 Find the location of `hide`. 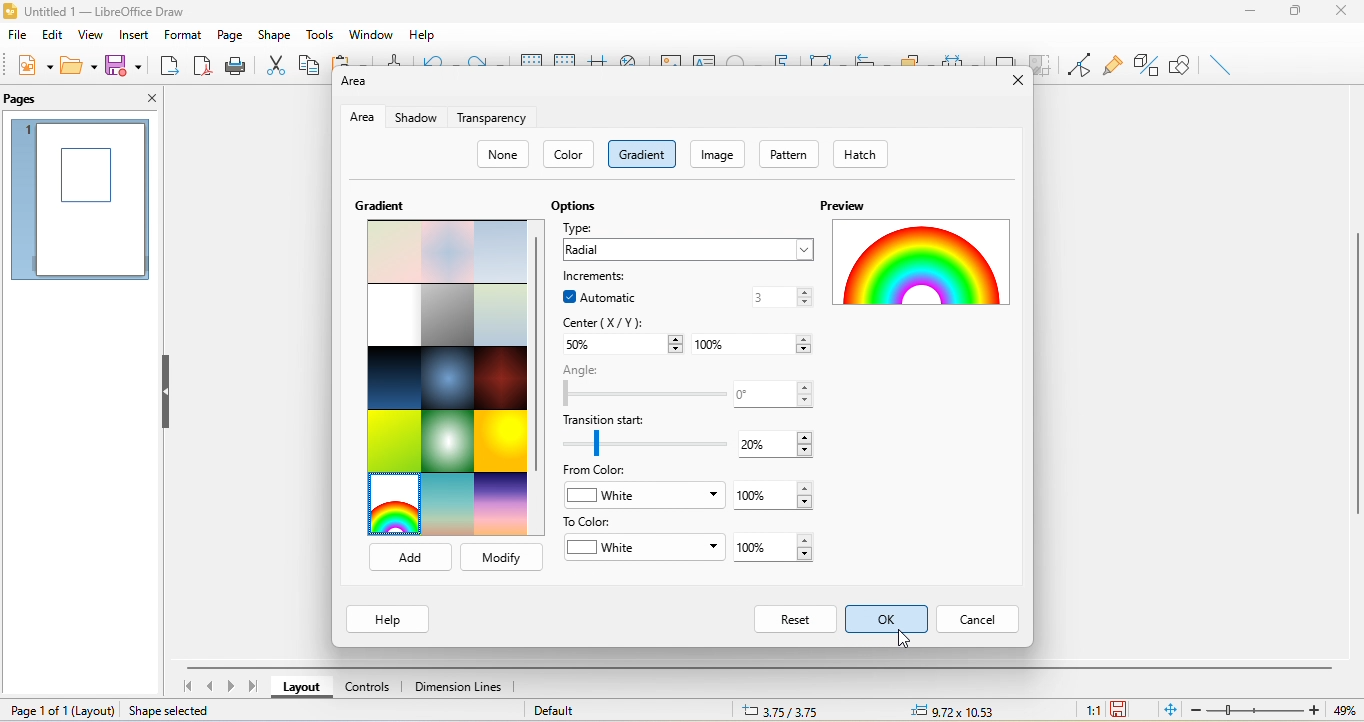

hide is located at coordinates (168, 395).